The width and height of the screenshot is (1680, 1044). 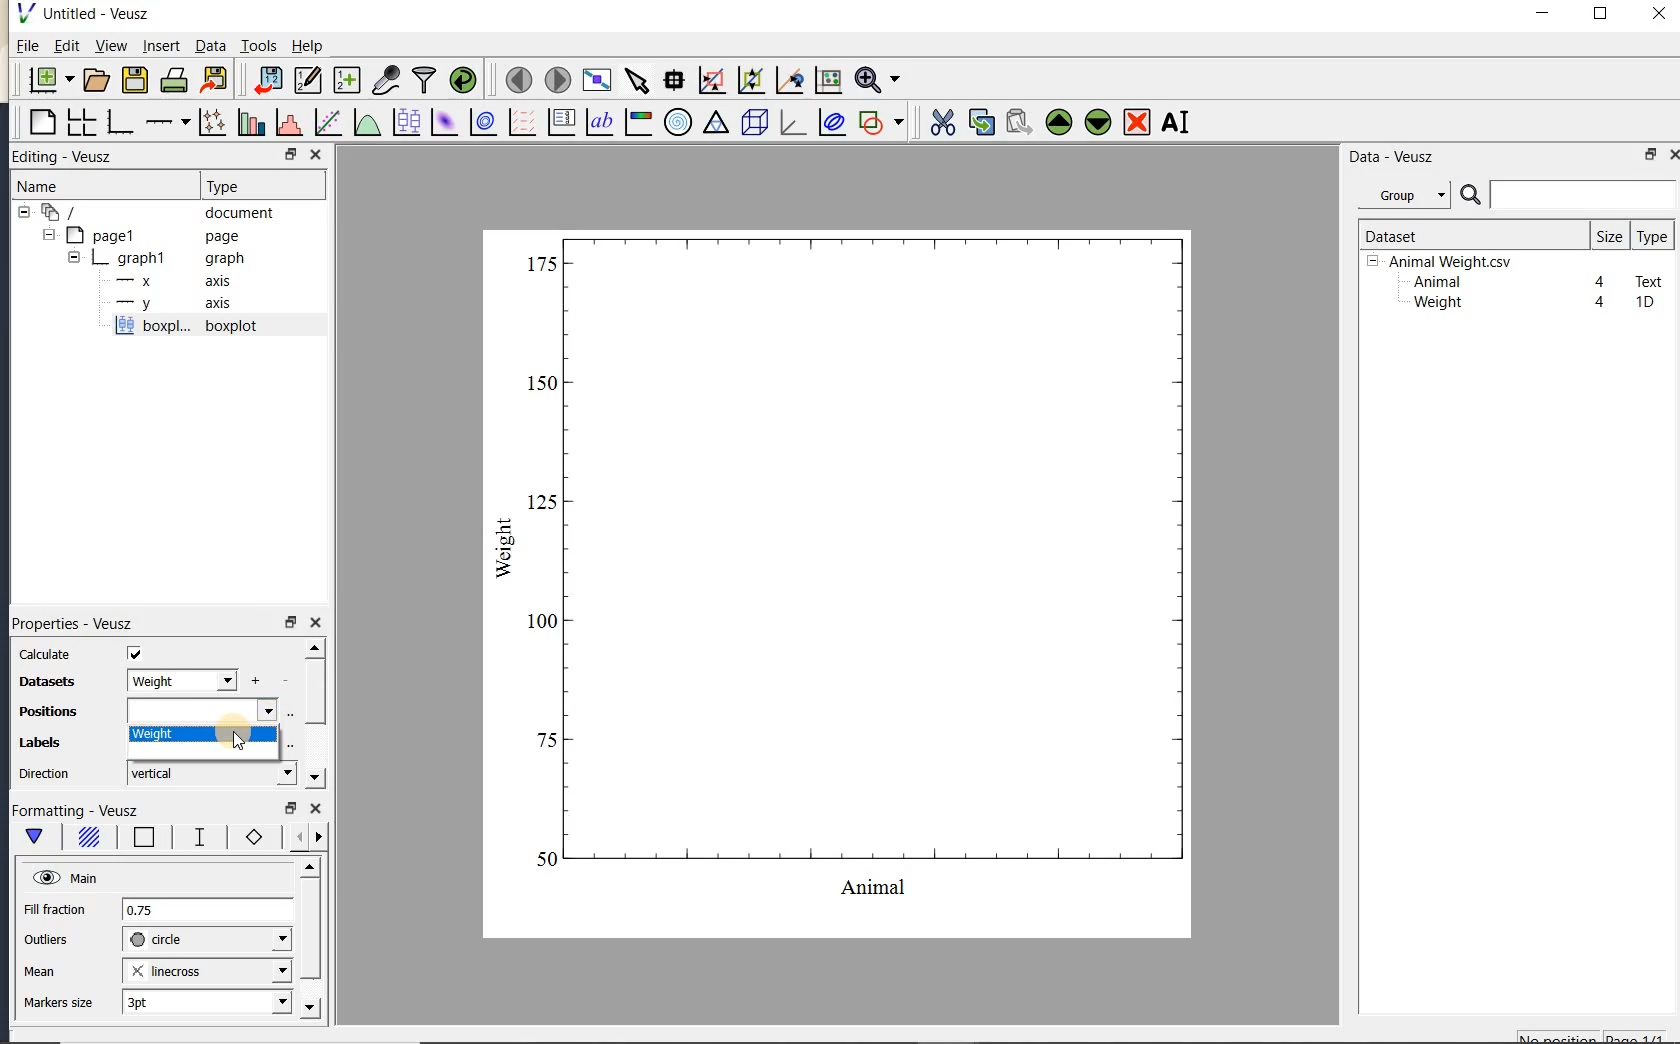 What do you see at coordinates (210, 45) in the screenshot?
I see `Data` at bounding box center [210, 45].